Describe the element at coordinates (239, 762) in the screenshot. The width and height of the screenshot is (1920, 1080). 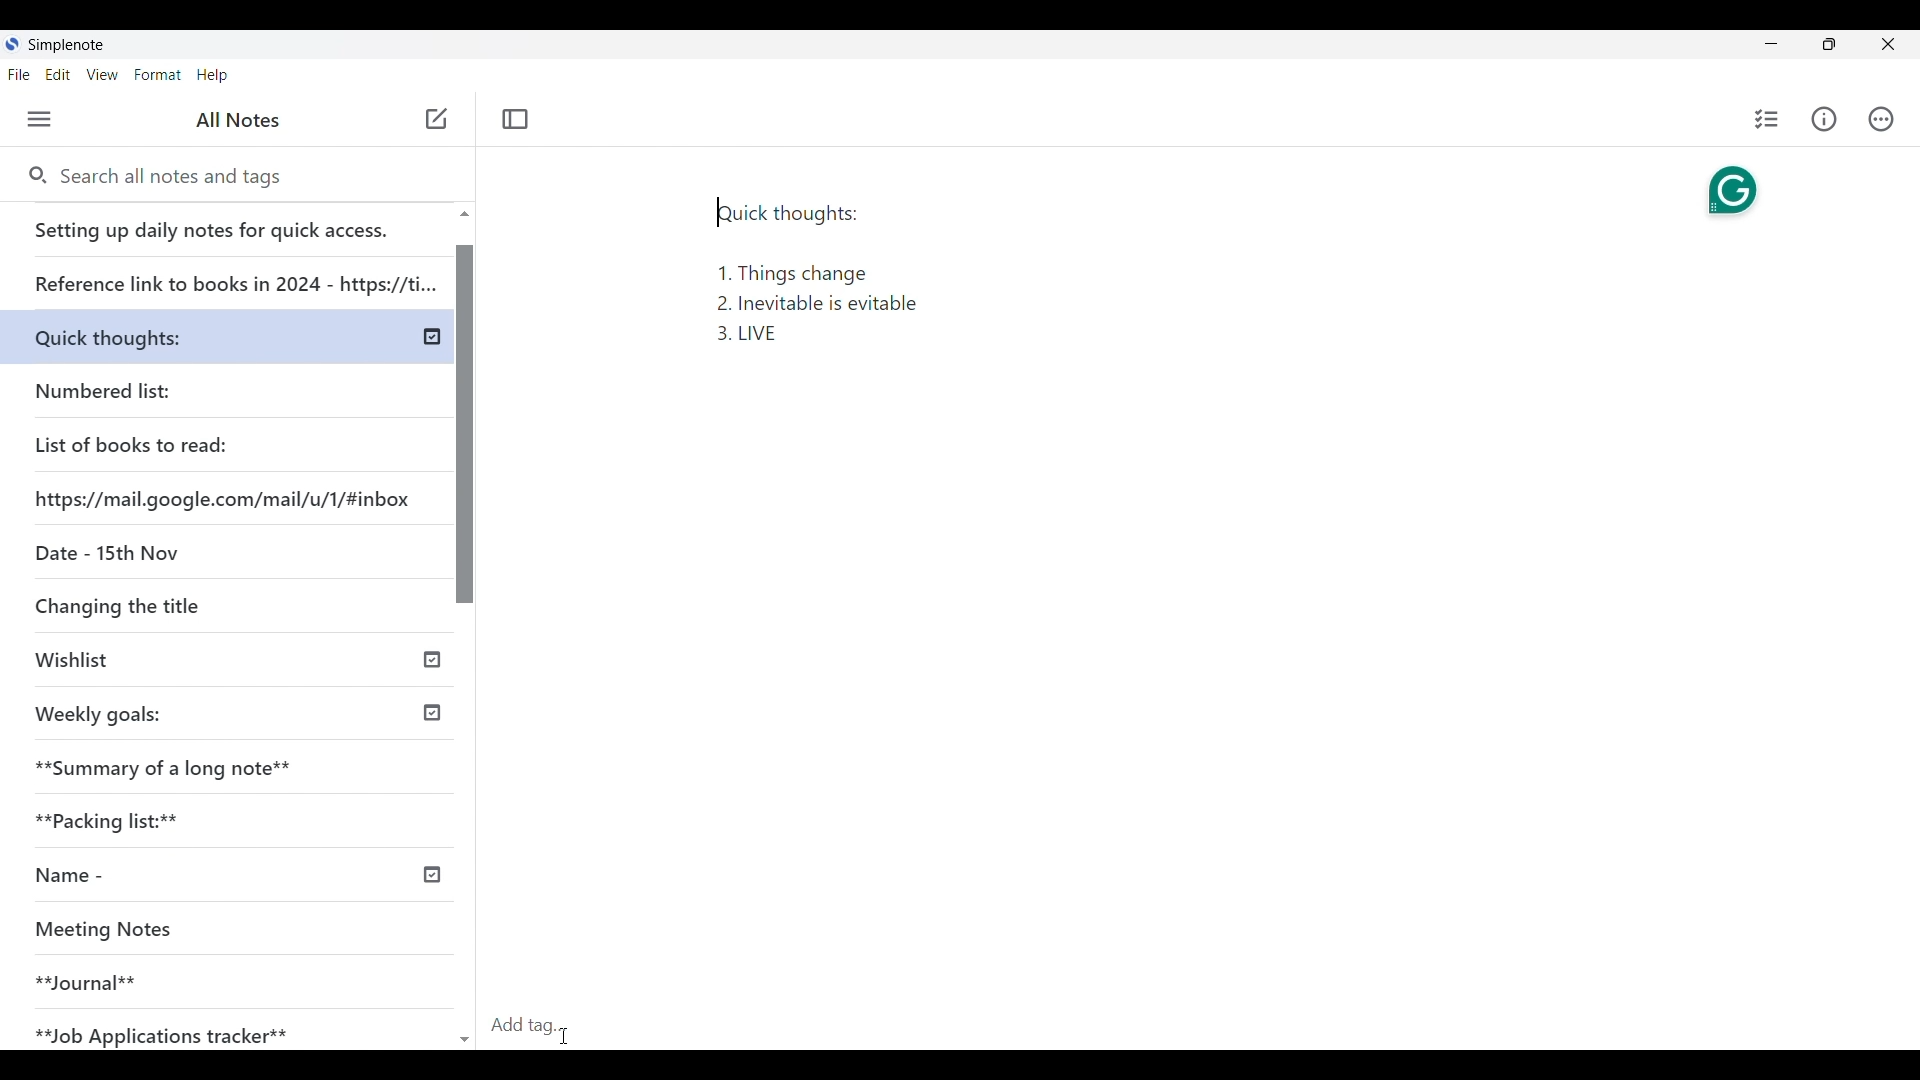
I see `Summary` at that location.